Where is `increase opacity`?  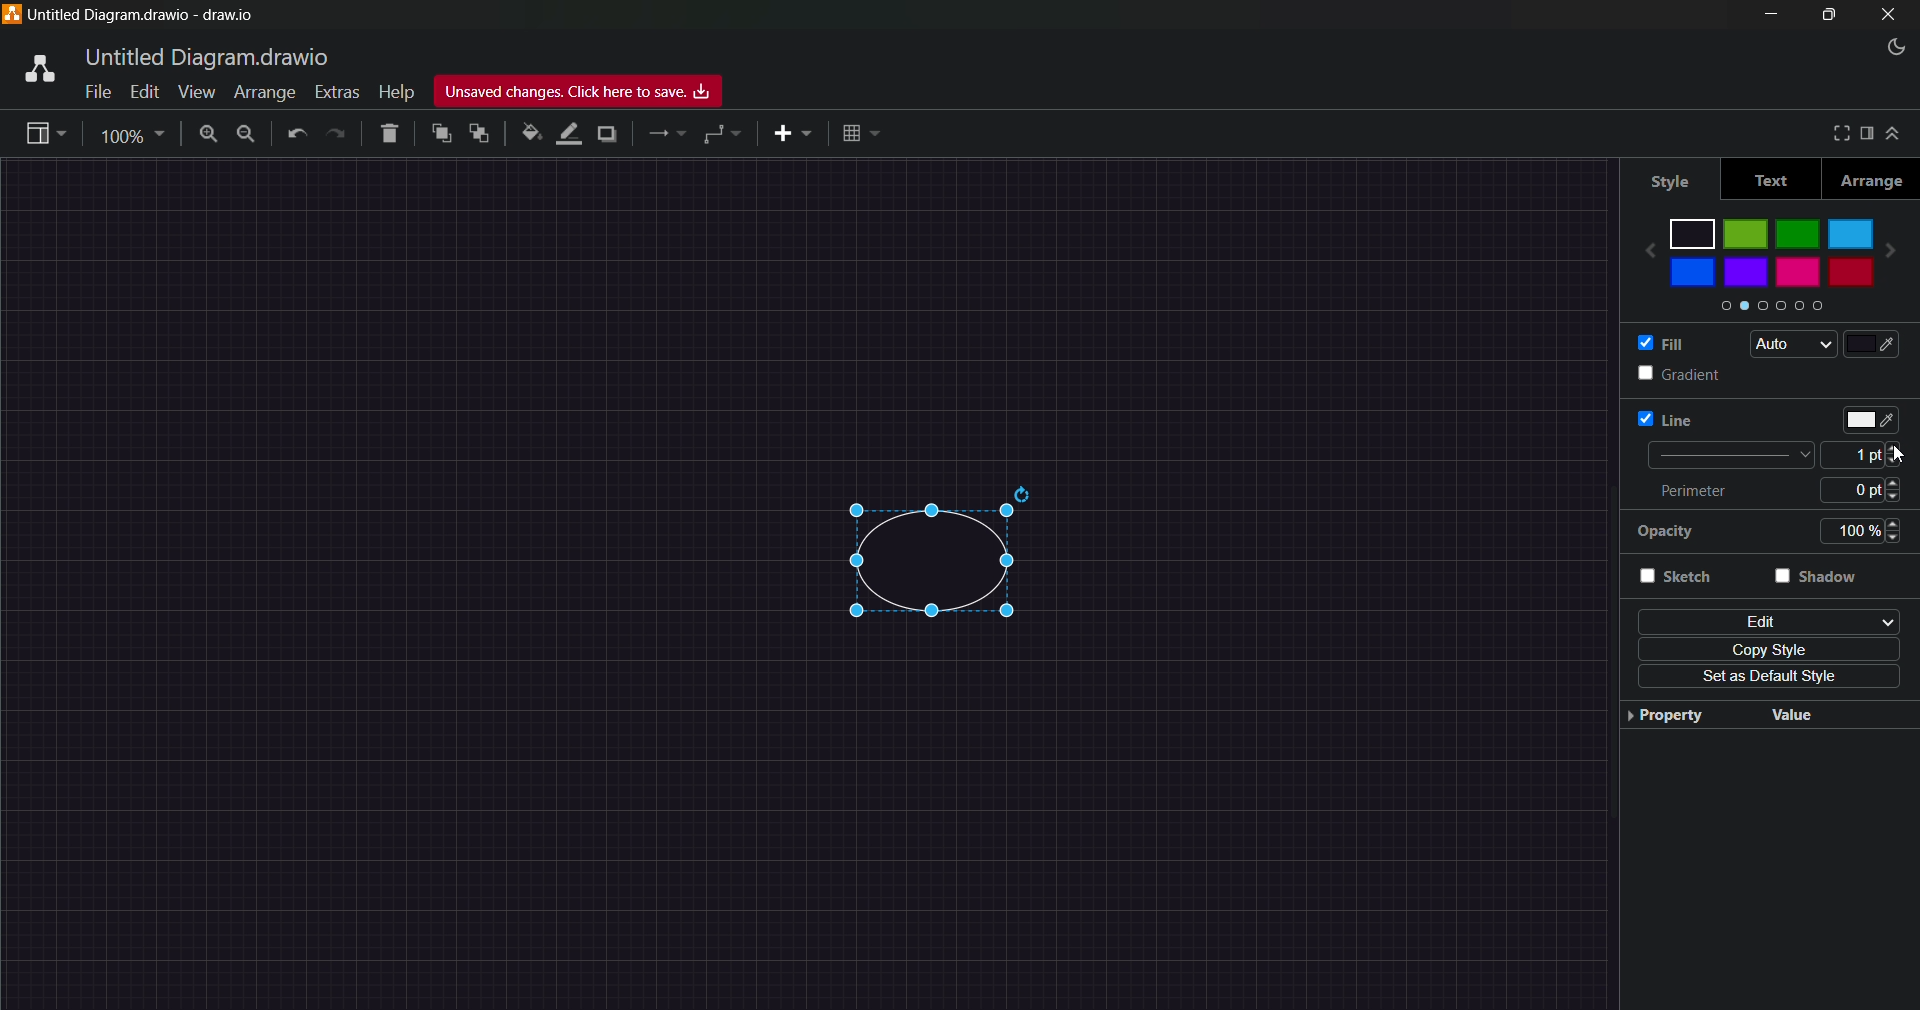 increase opacity is located at coordinates (1899, 522).